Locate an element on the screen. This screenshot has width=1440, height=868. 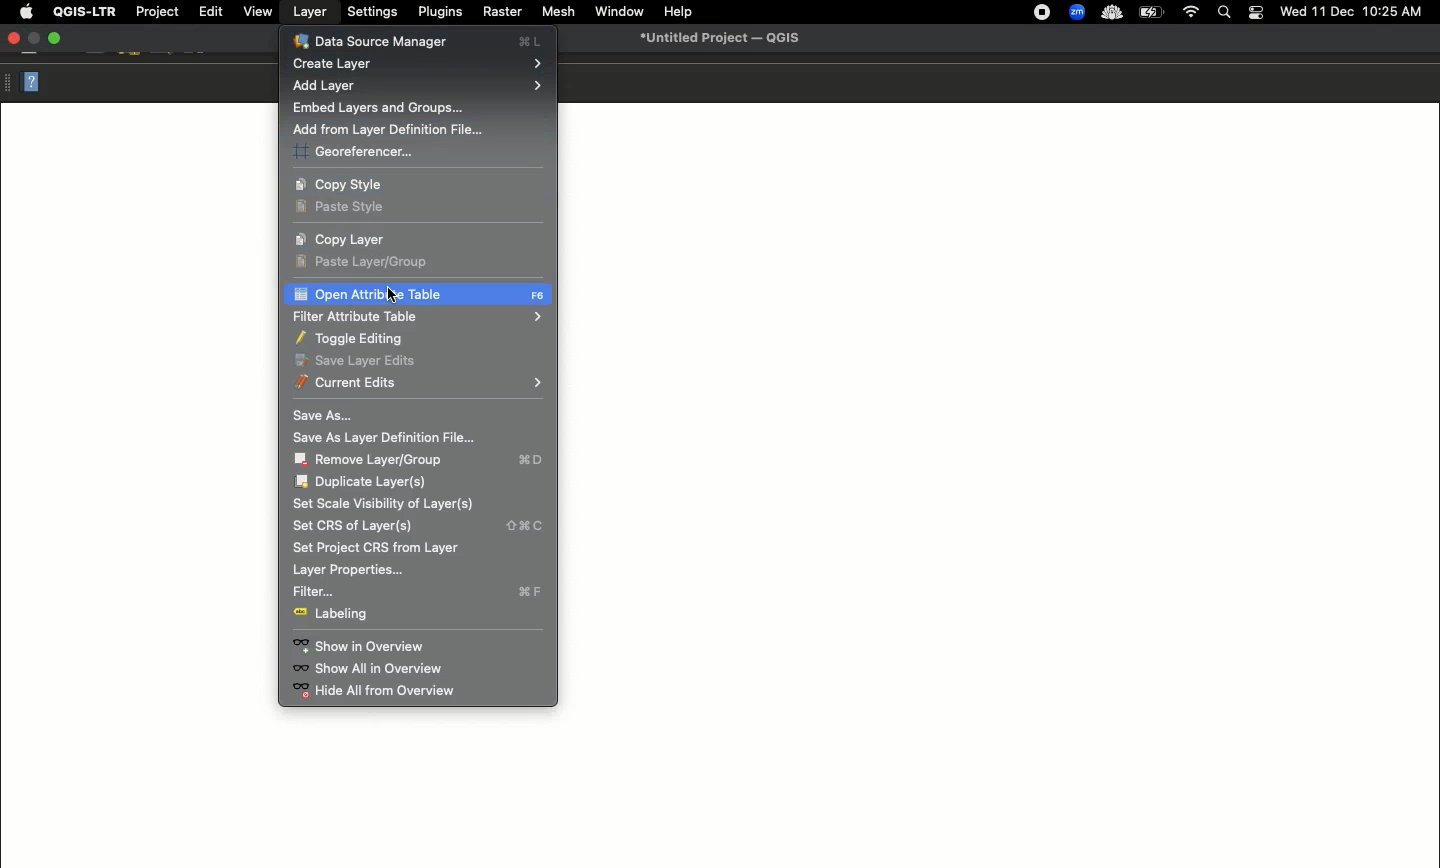
Help is located at coordinates (31, 81).